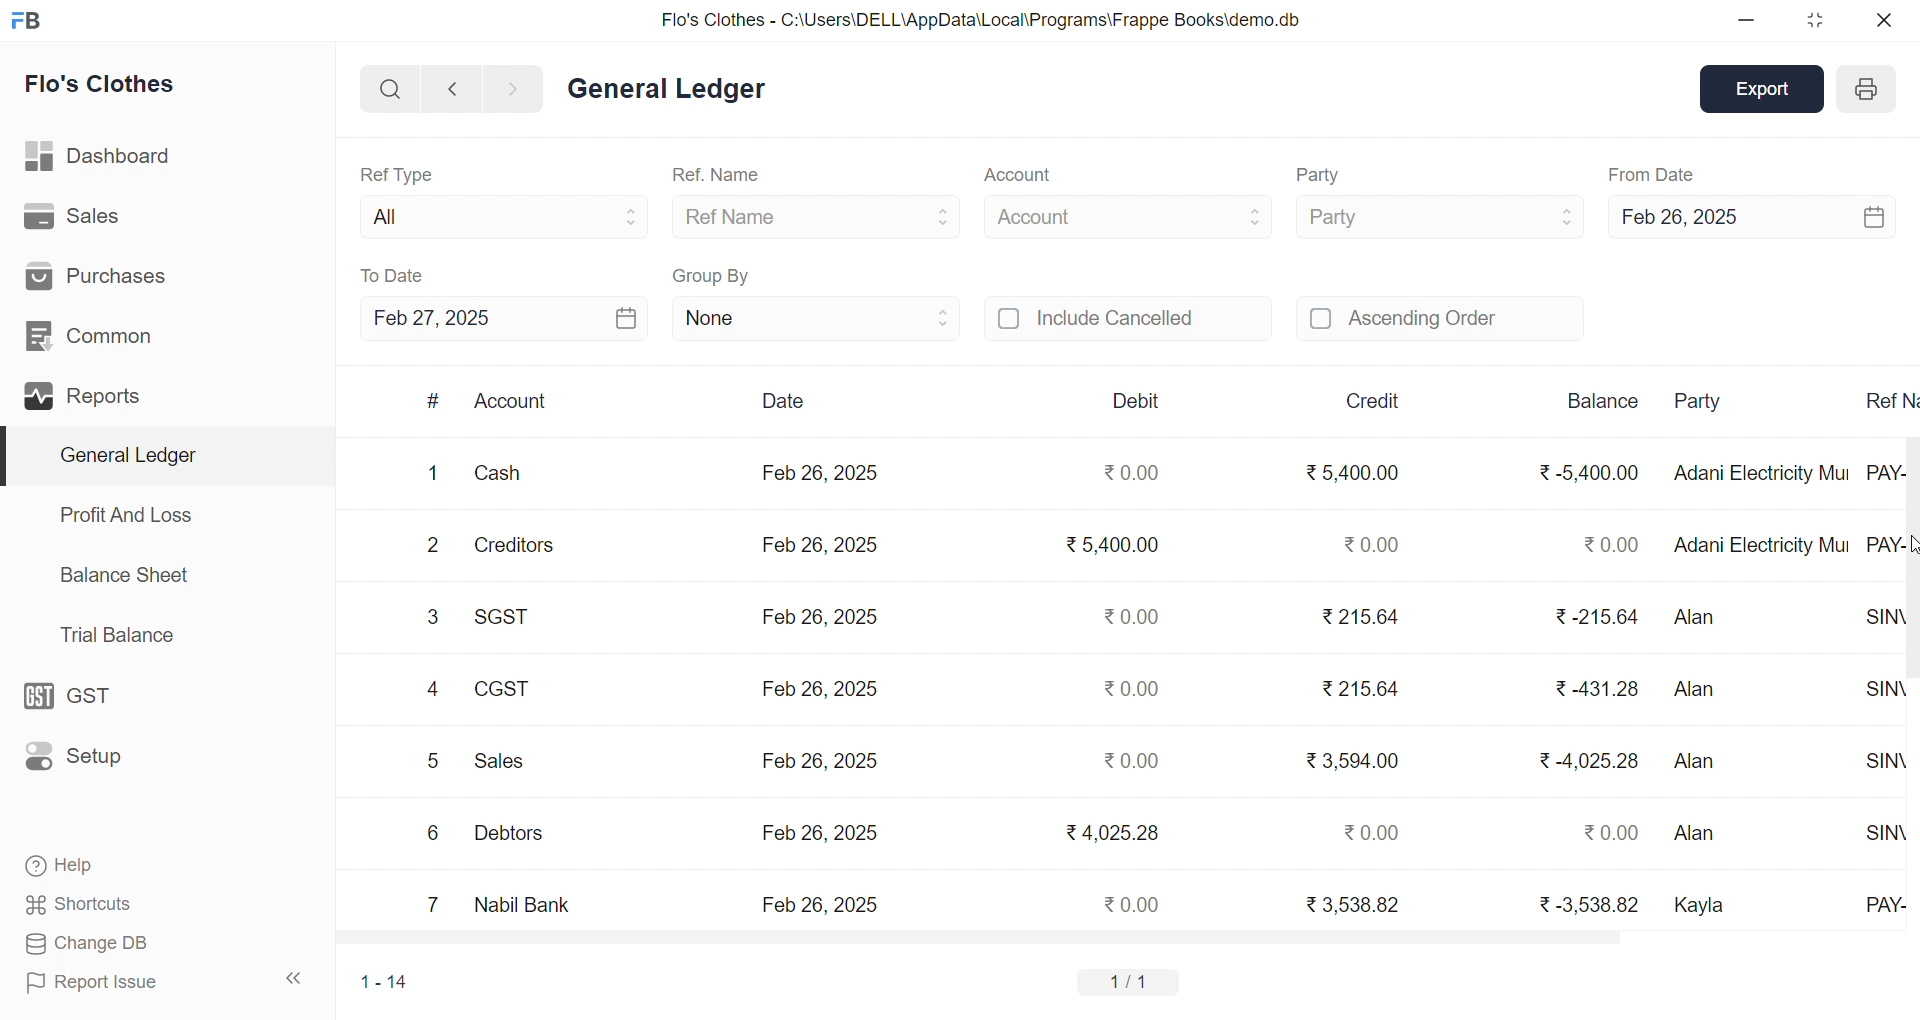 This screenshot has width=1920, height=1020. Describe the element at coordinates (504, 318) in the screenshot. I see `Feb 27, 2025` at that location.